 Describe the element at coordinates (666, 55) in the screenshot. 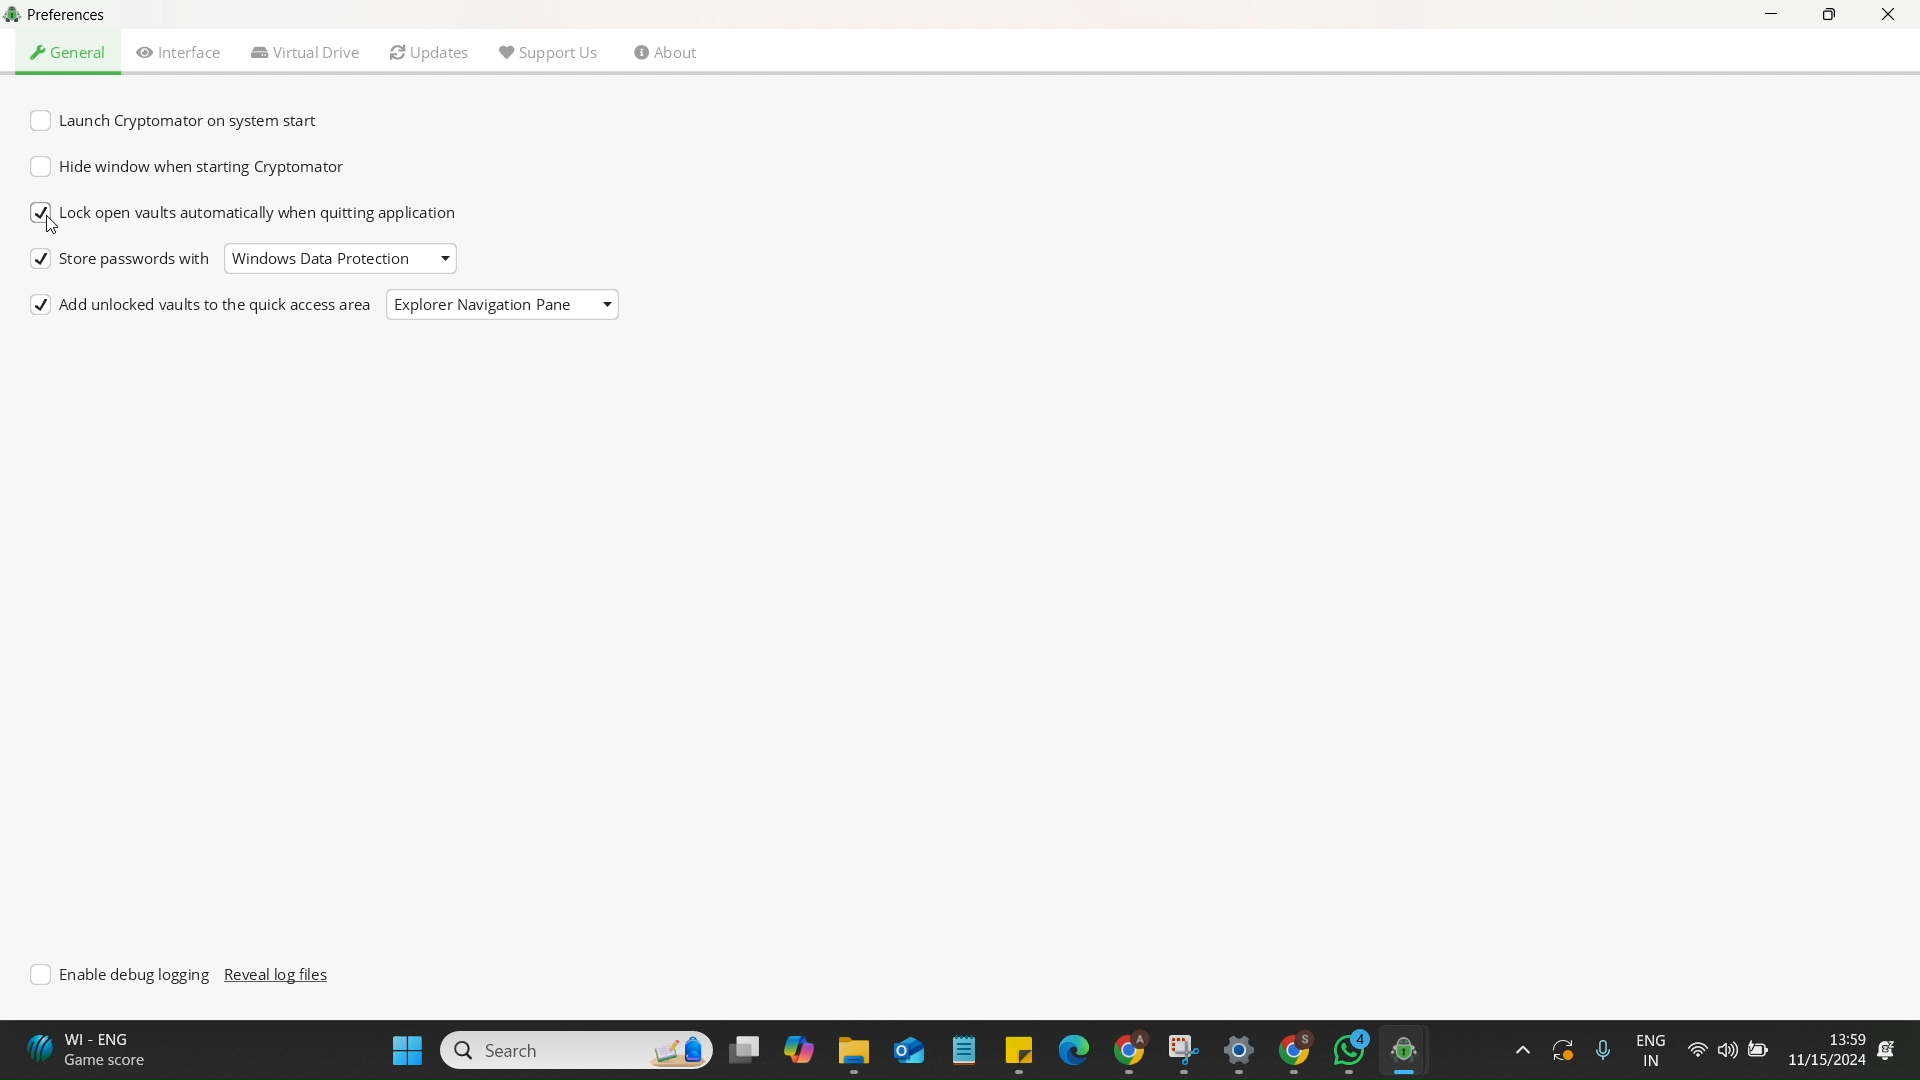

I see `About` at that location.